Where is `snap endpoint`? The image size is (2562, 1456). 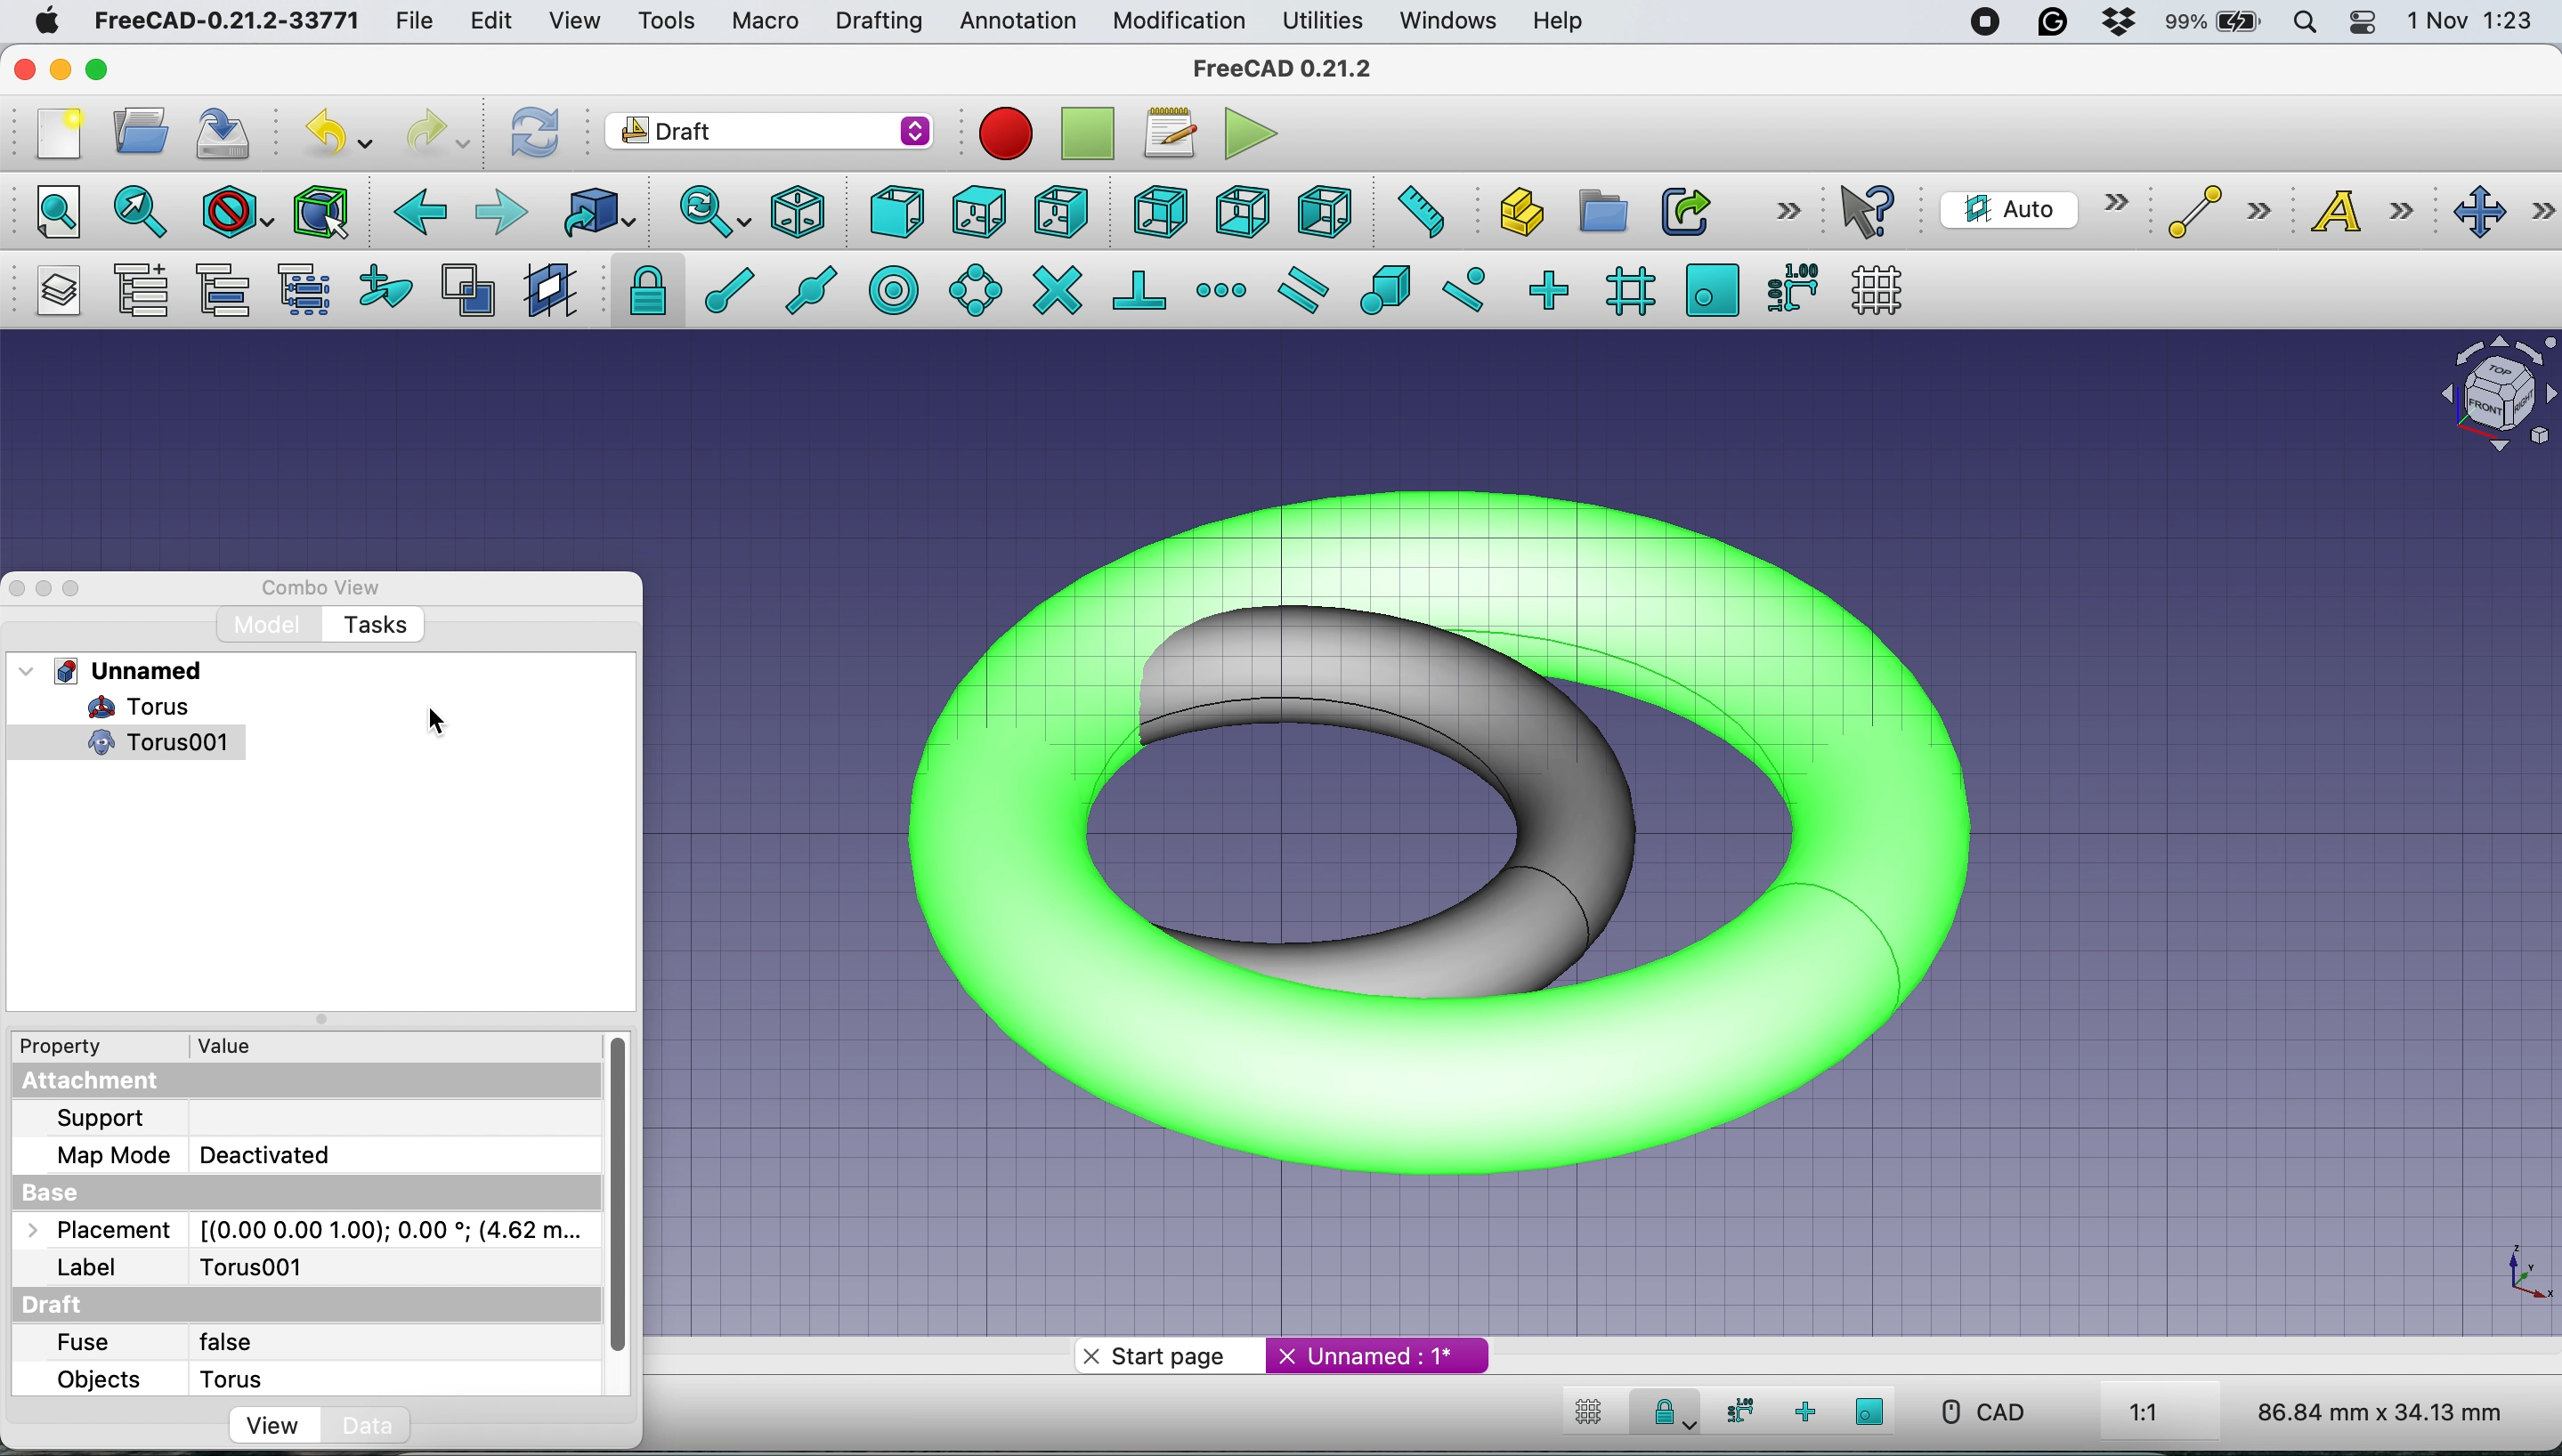 snap endpoint is located at coordinates (724, 288).